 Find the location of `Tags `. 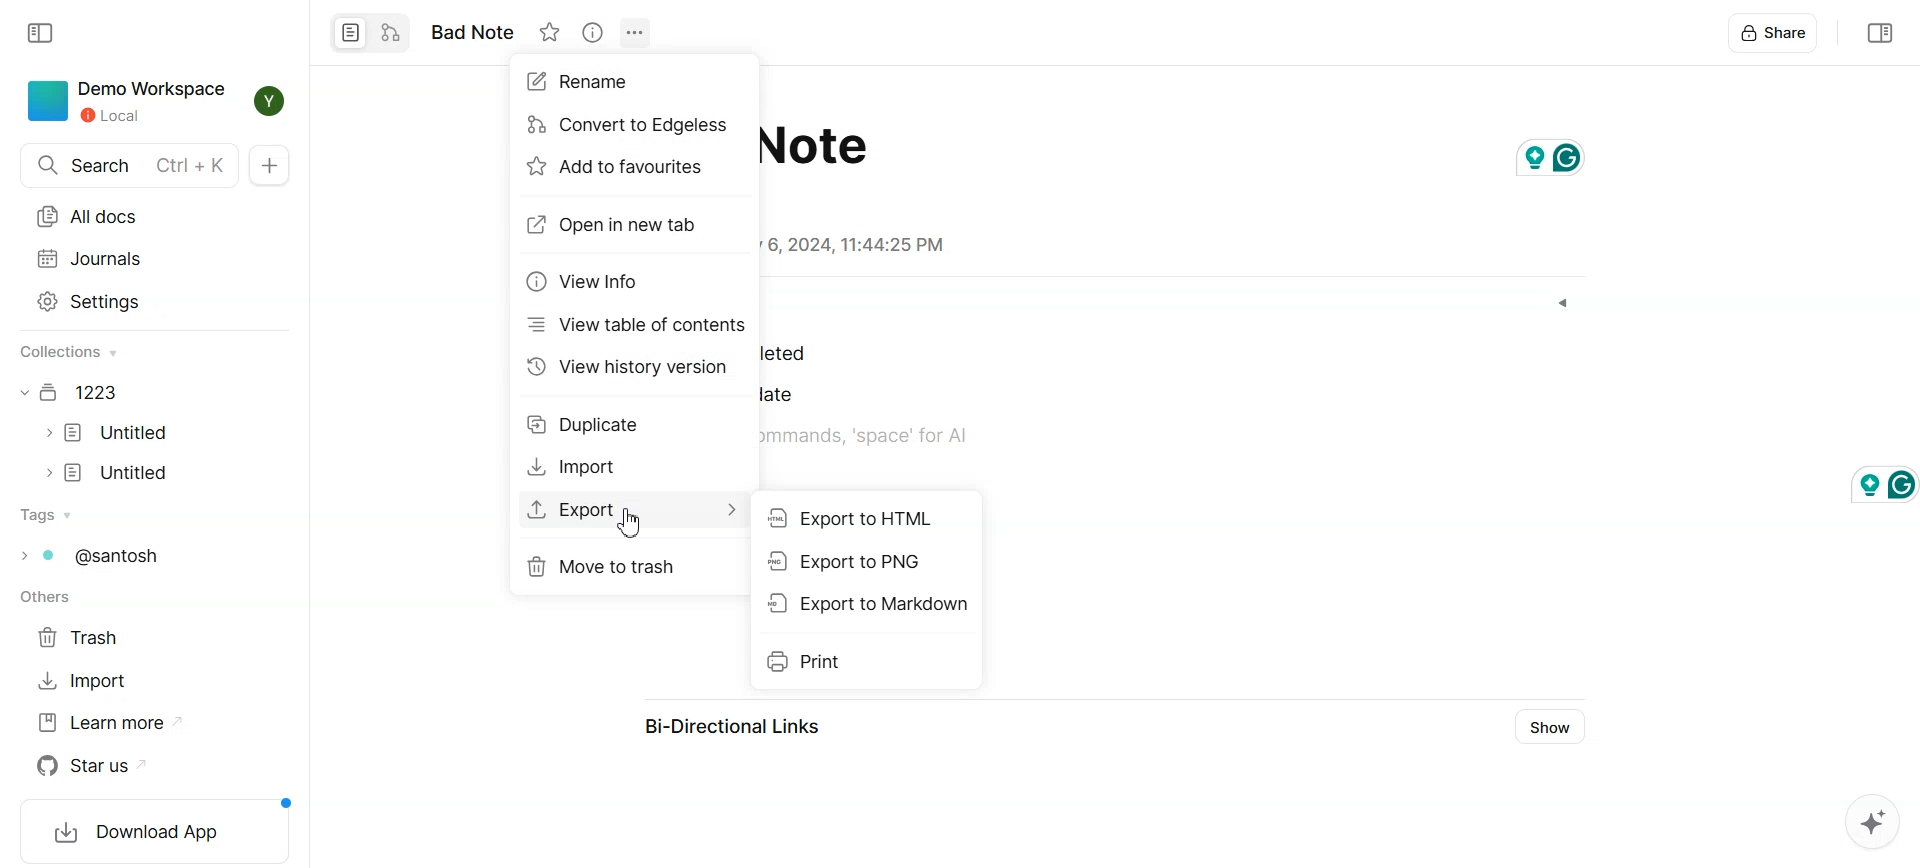

Tags  is located at coordinates (89, 554).